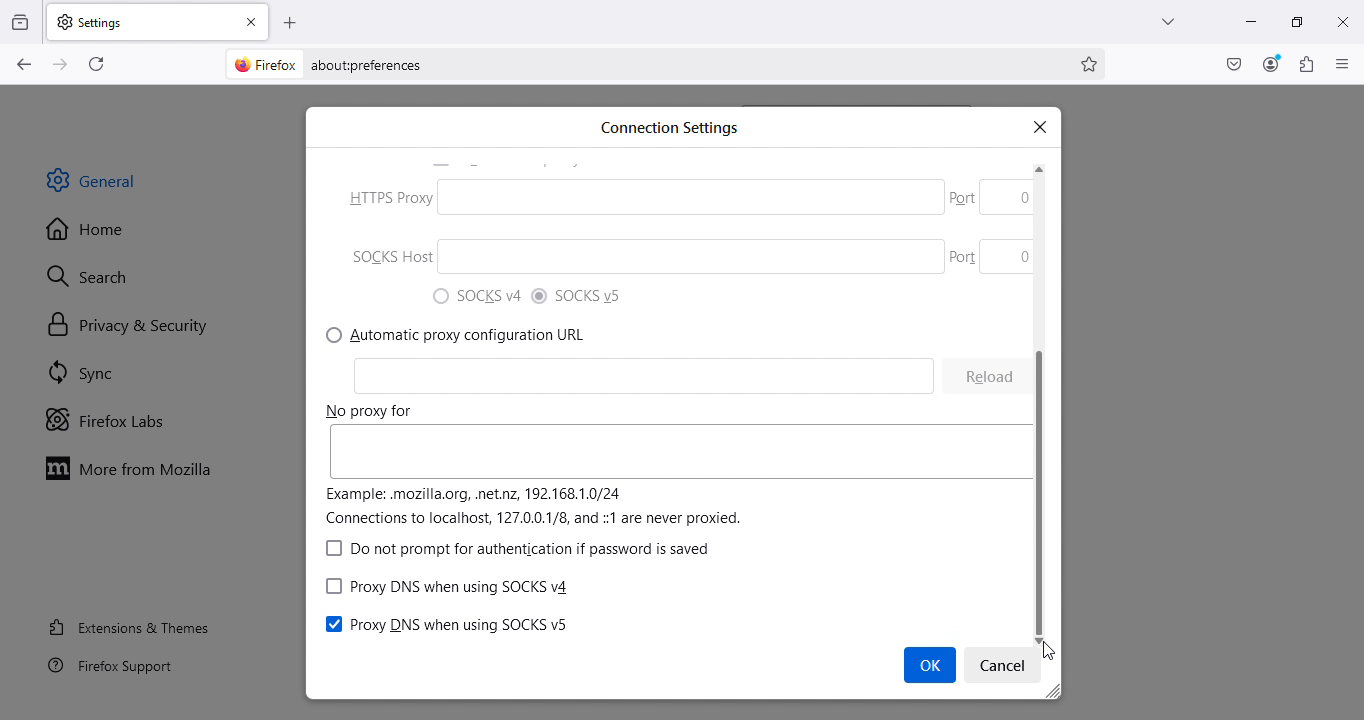  Describe the element at coordinates (98, 179) in the screenshot. I see `General` at that location.